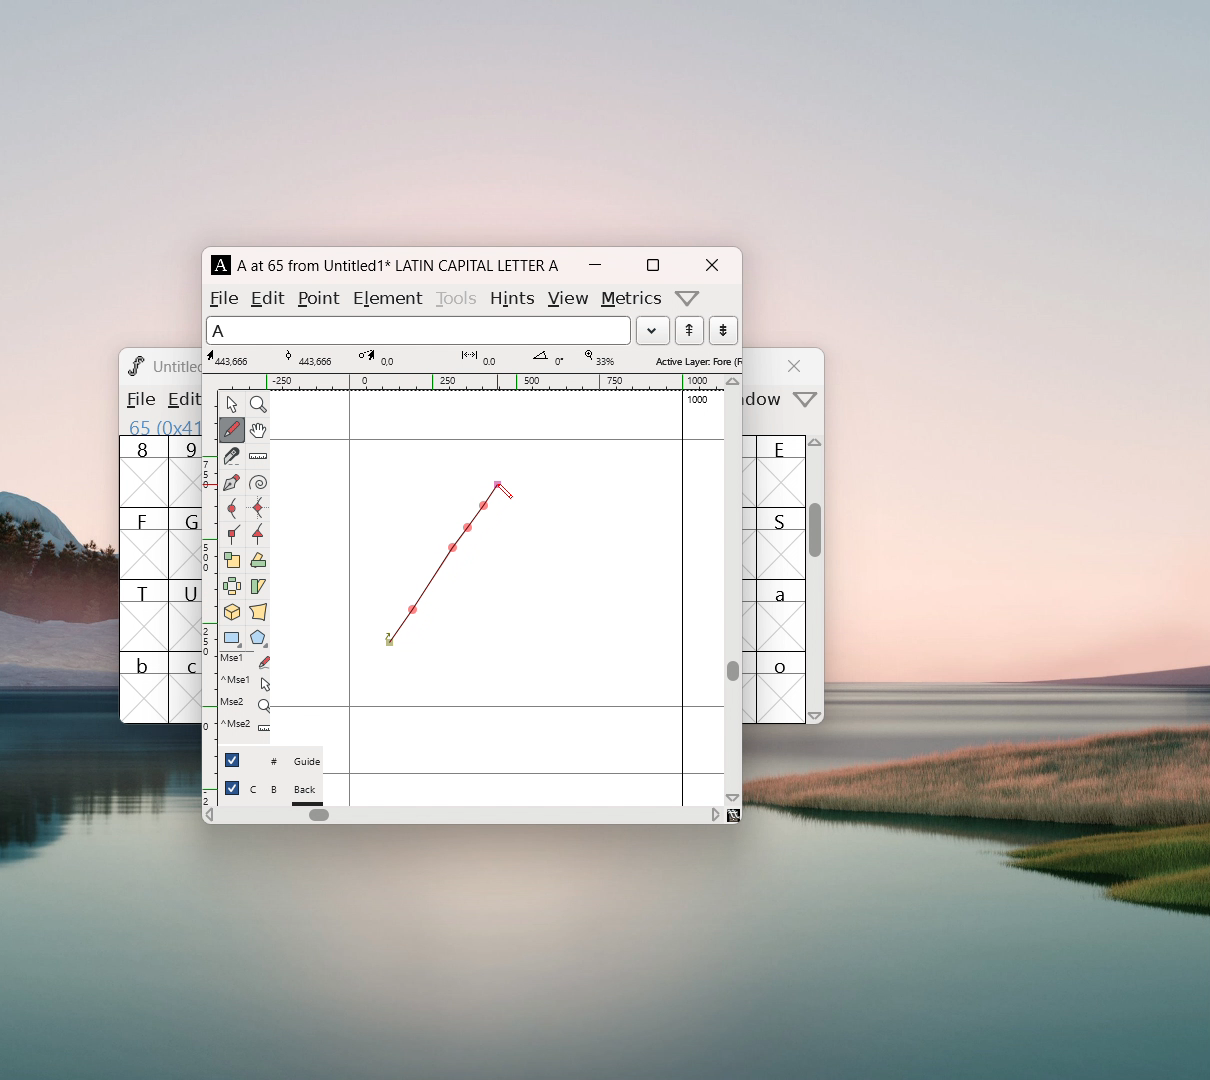 The width and height of the screenshot is (1210, 1080). I want to click on add a corner point, so click(231, 533).